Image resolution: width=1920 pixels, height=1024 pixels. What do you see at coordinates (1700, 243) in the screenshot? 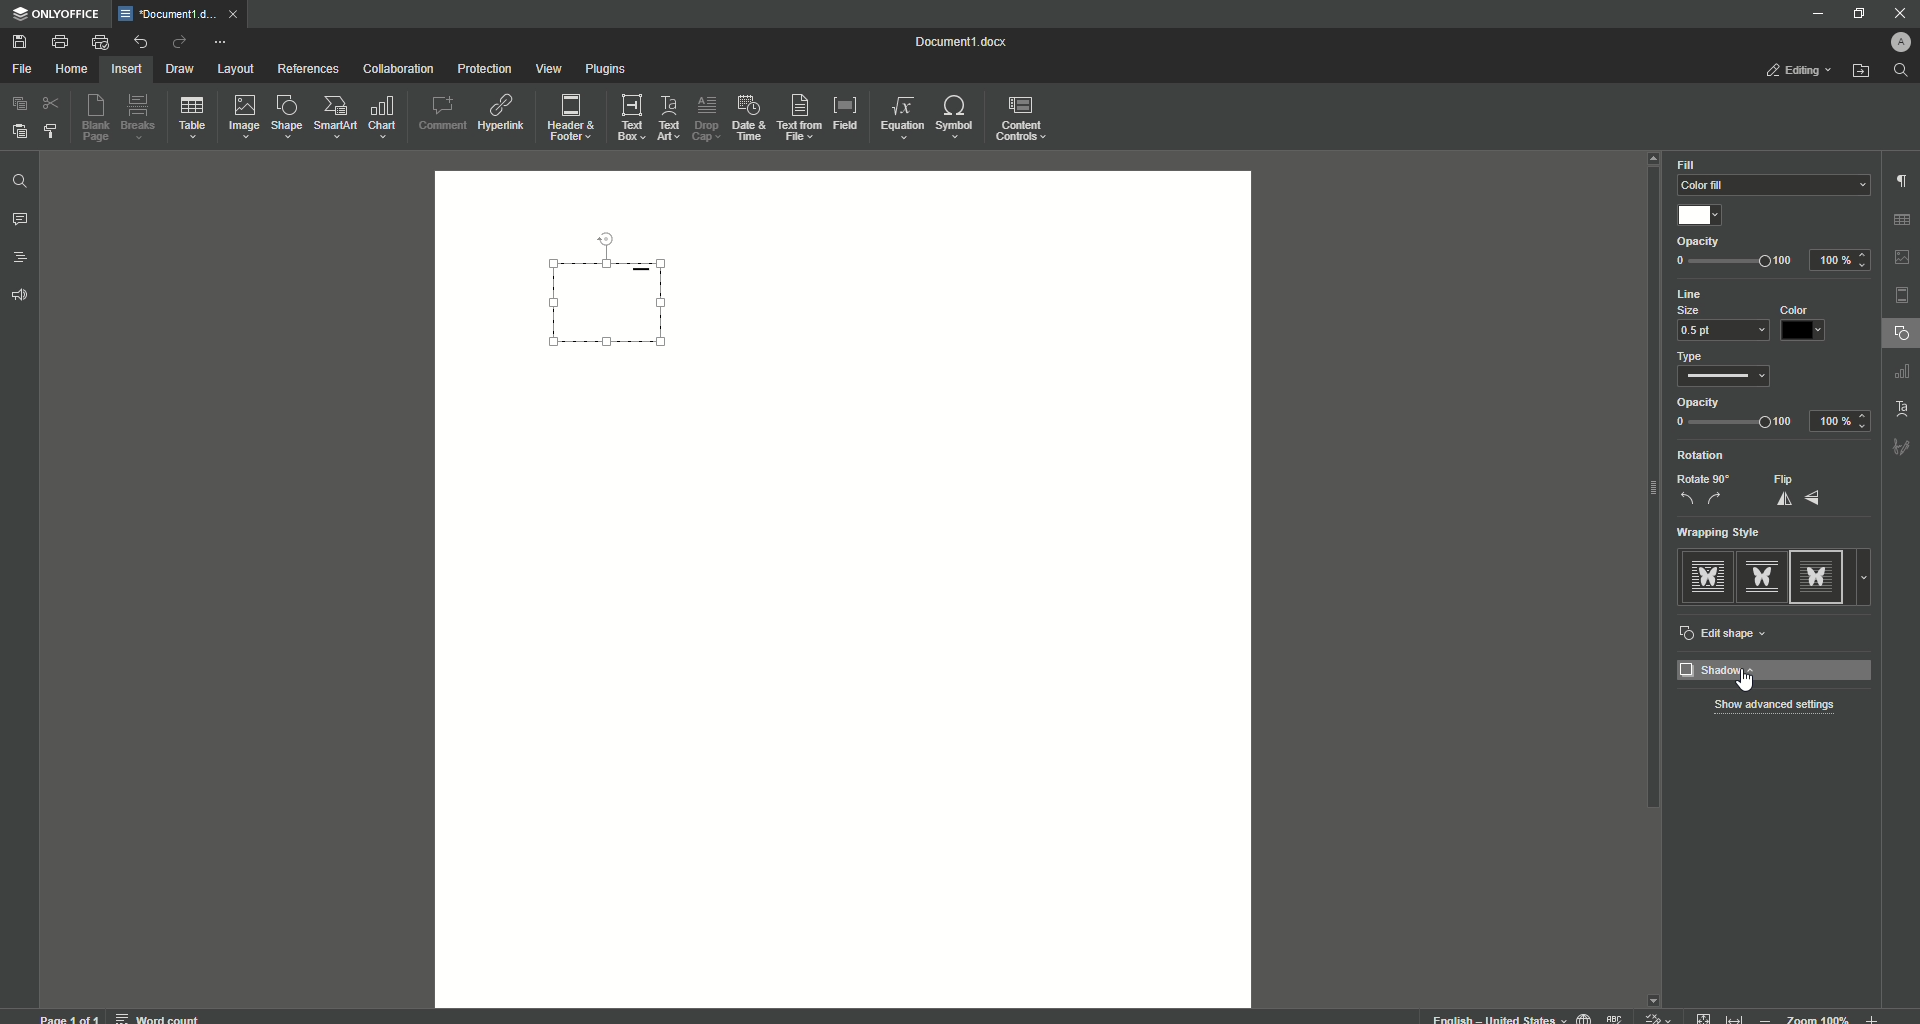
I see `Opacity` at bounding box center [1700, 243].